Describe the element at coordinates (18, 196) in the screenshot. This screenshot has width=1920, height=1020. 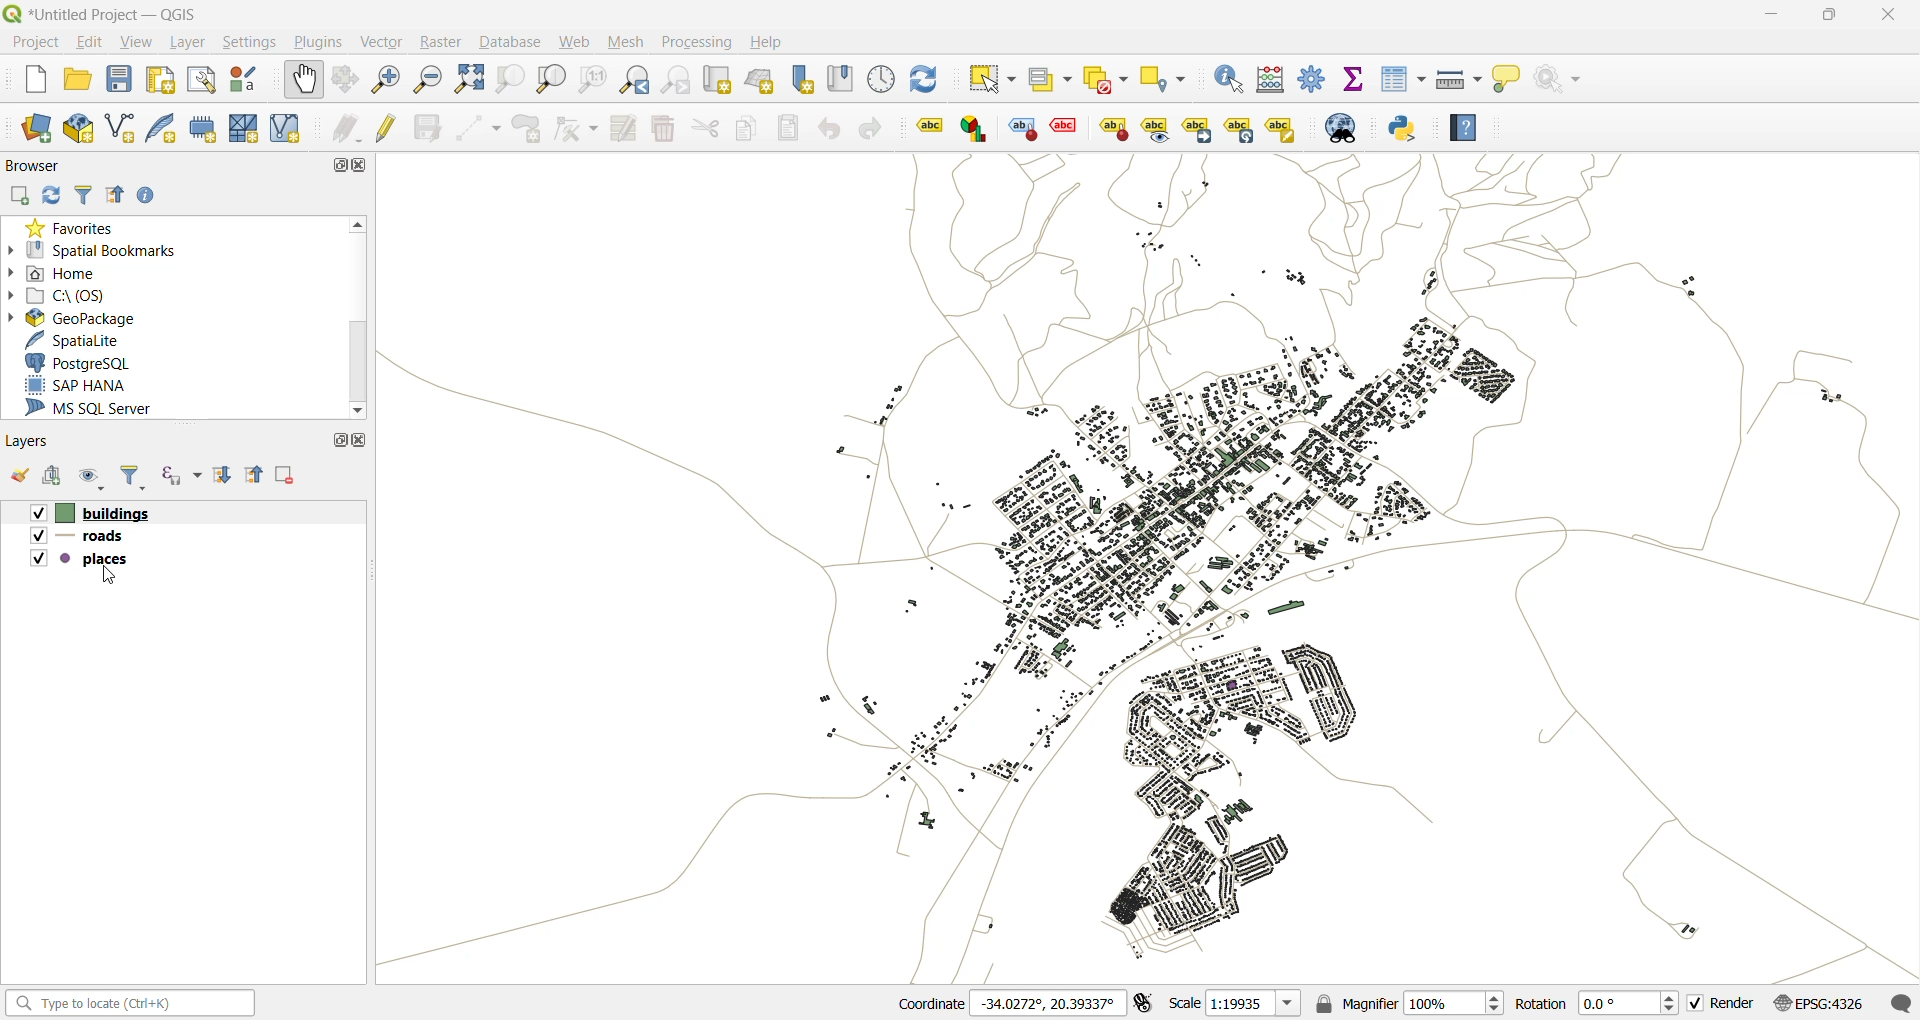
I see `add` at that location.